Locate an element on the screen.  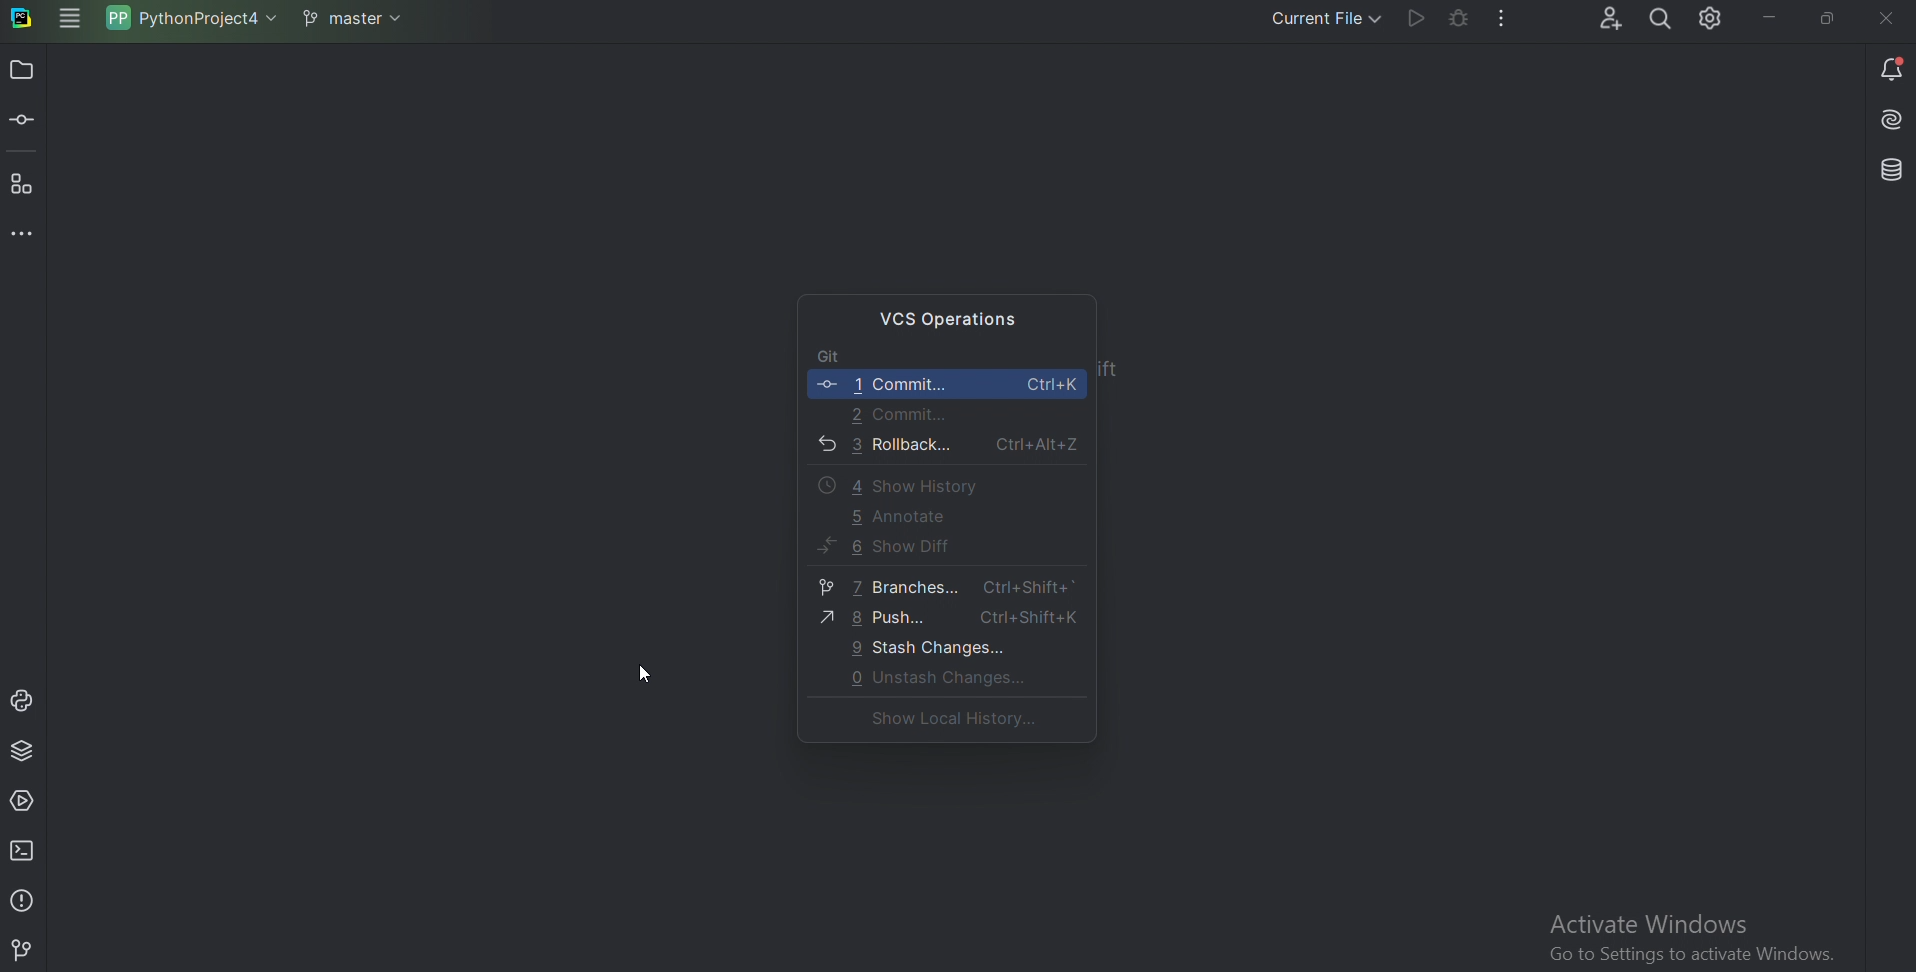
Push is located at coordinates (947, 617).